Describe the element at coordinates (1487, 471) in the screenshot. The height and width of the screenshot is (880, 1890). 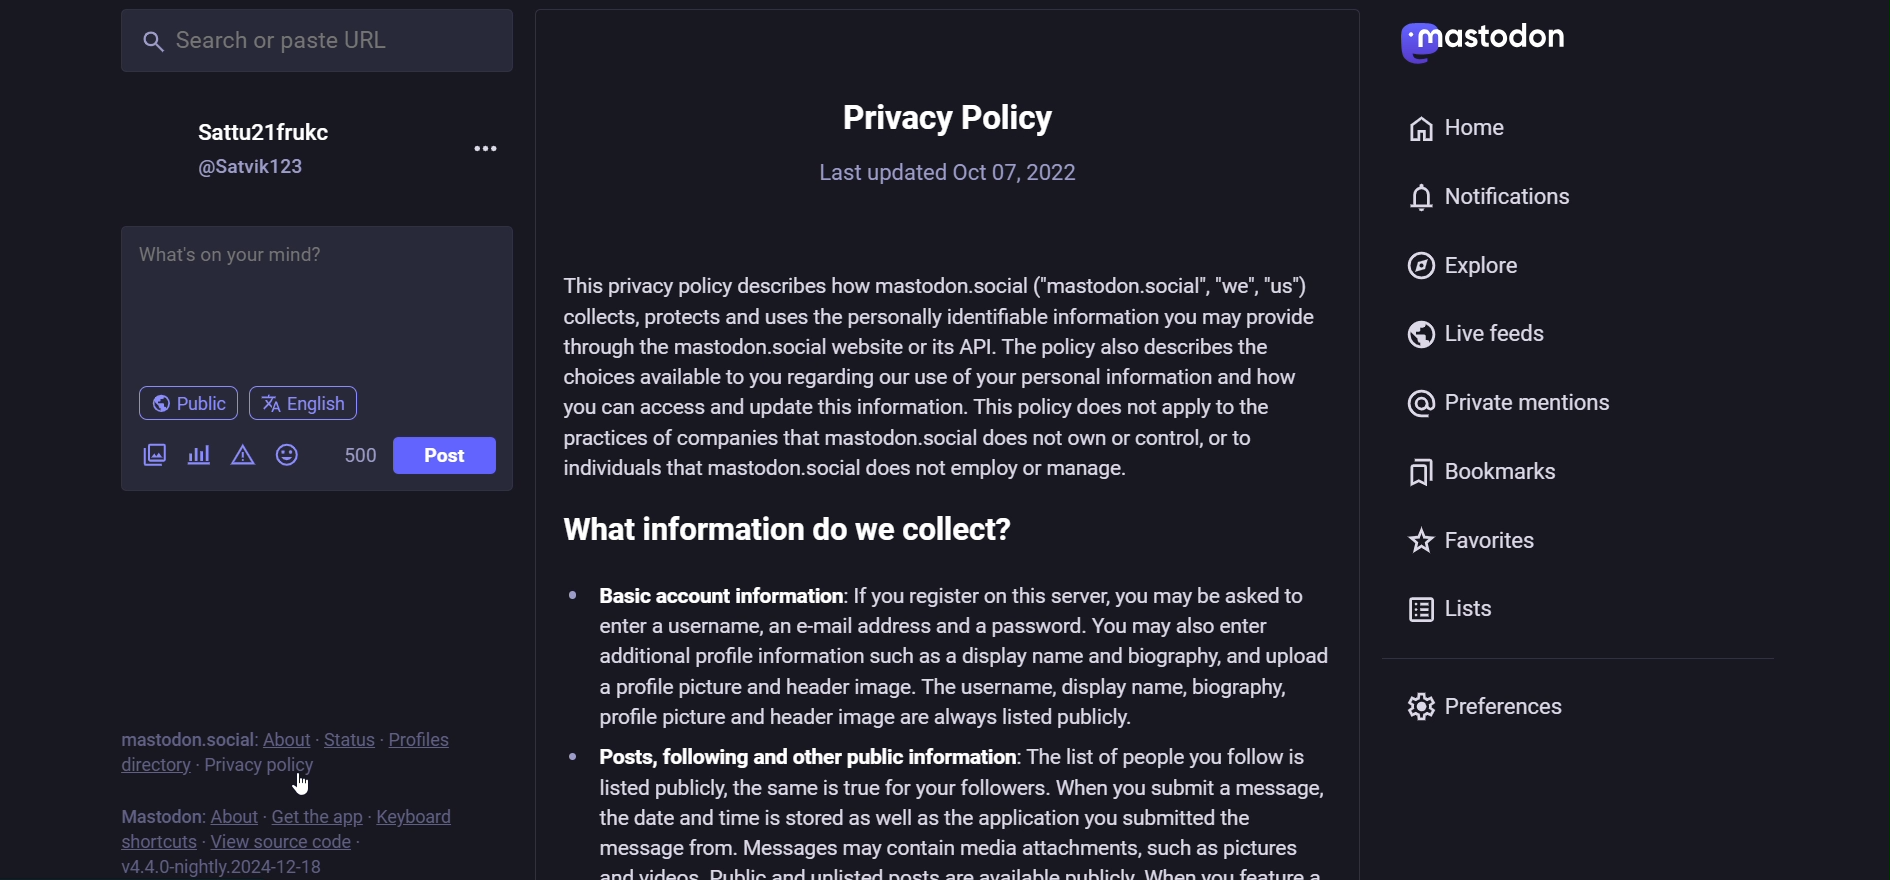
I see `bookmark` at that location.